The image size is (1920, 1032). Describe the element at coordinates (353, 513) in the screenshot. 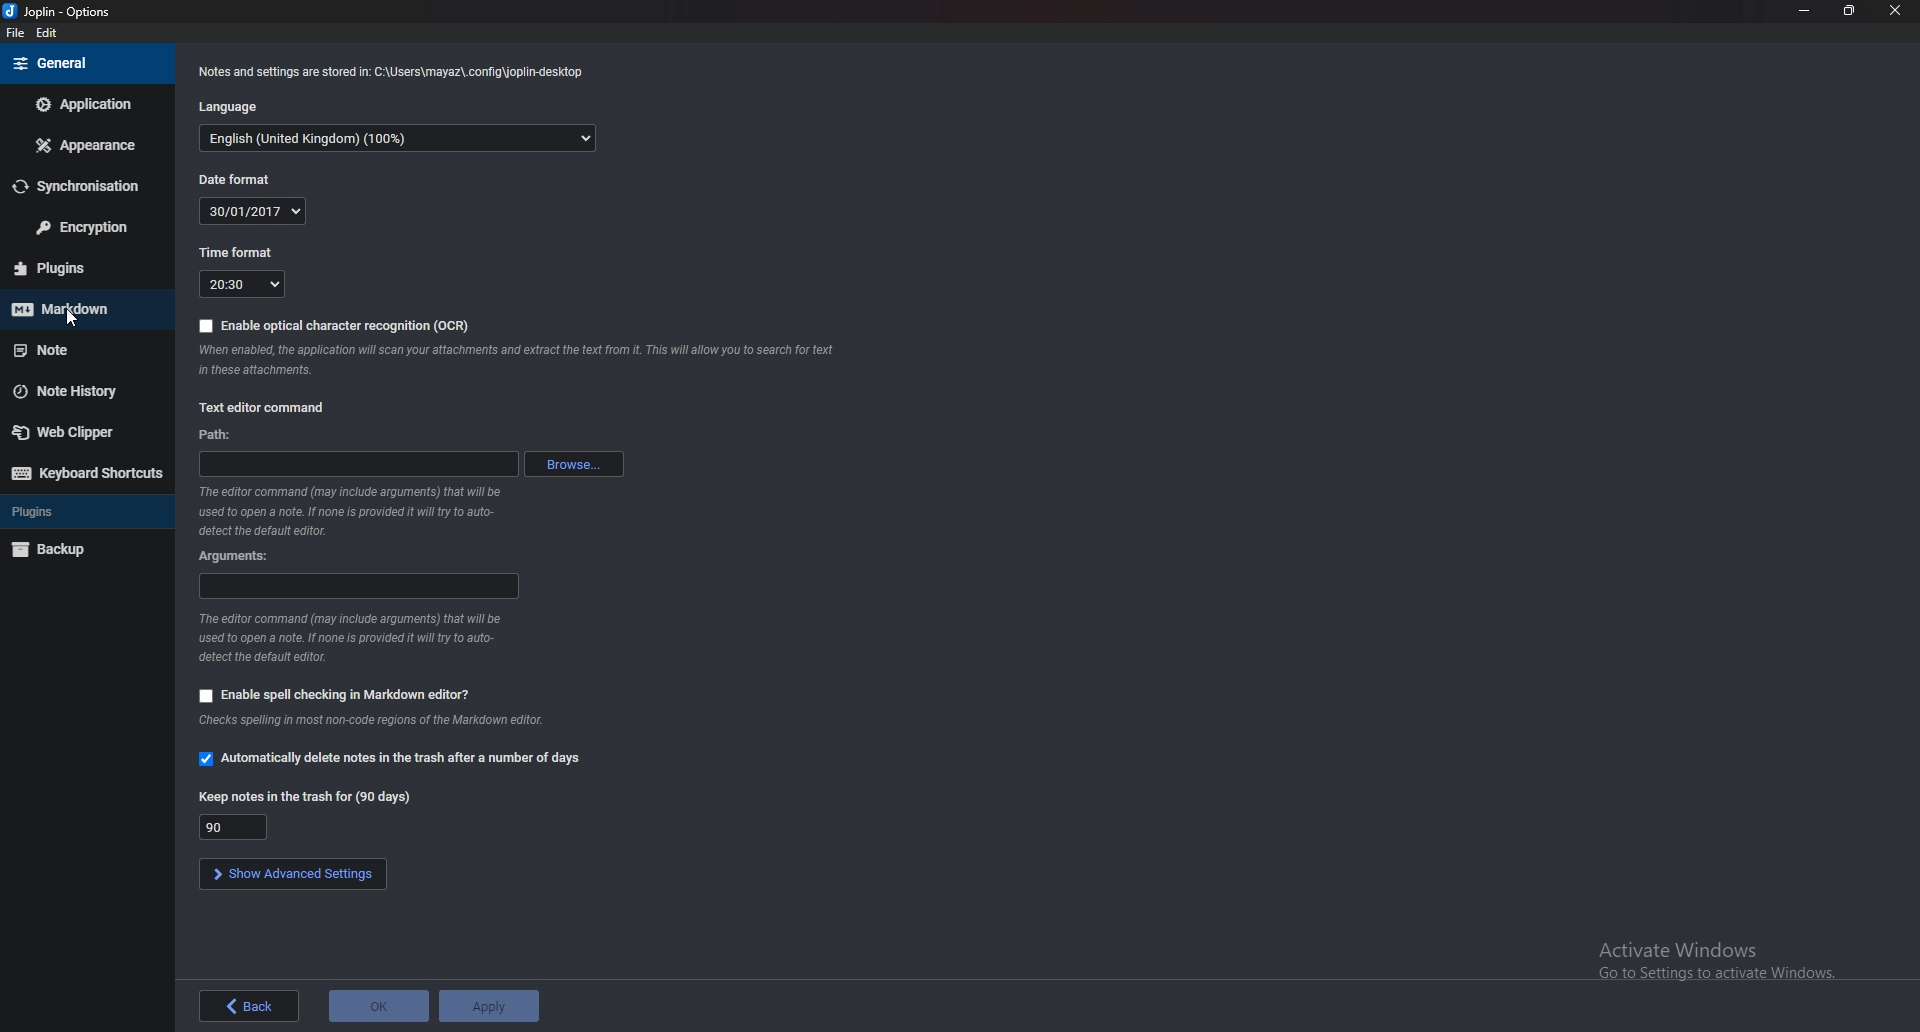

I see `The editor command (may include arguments) that will be used to open a note. If none is provided it will ry to auto-detect the default editor.` at that location.